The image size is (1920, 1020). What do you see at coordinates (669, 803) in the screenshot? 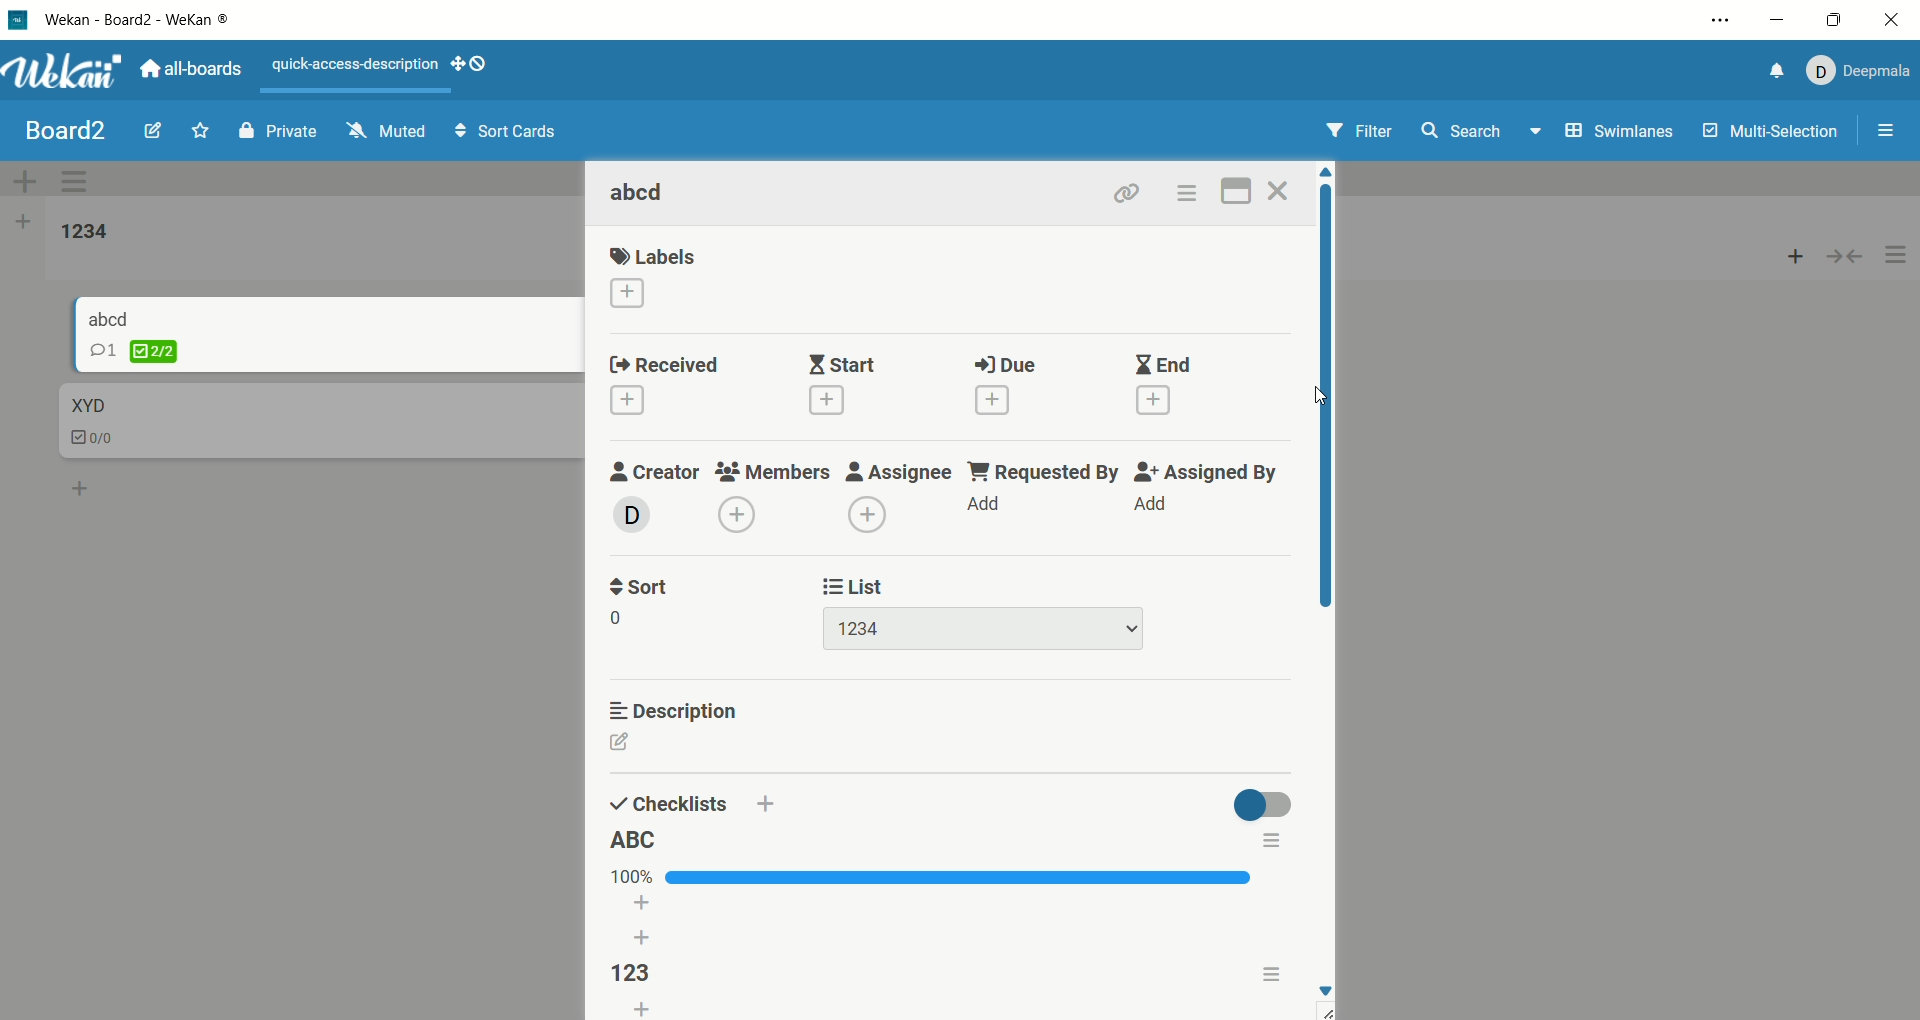
I see `checklist` at bounding box center [669, 803].